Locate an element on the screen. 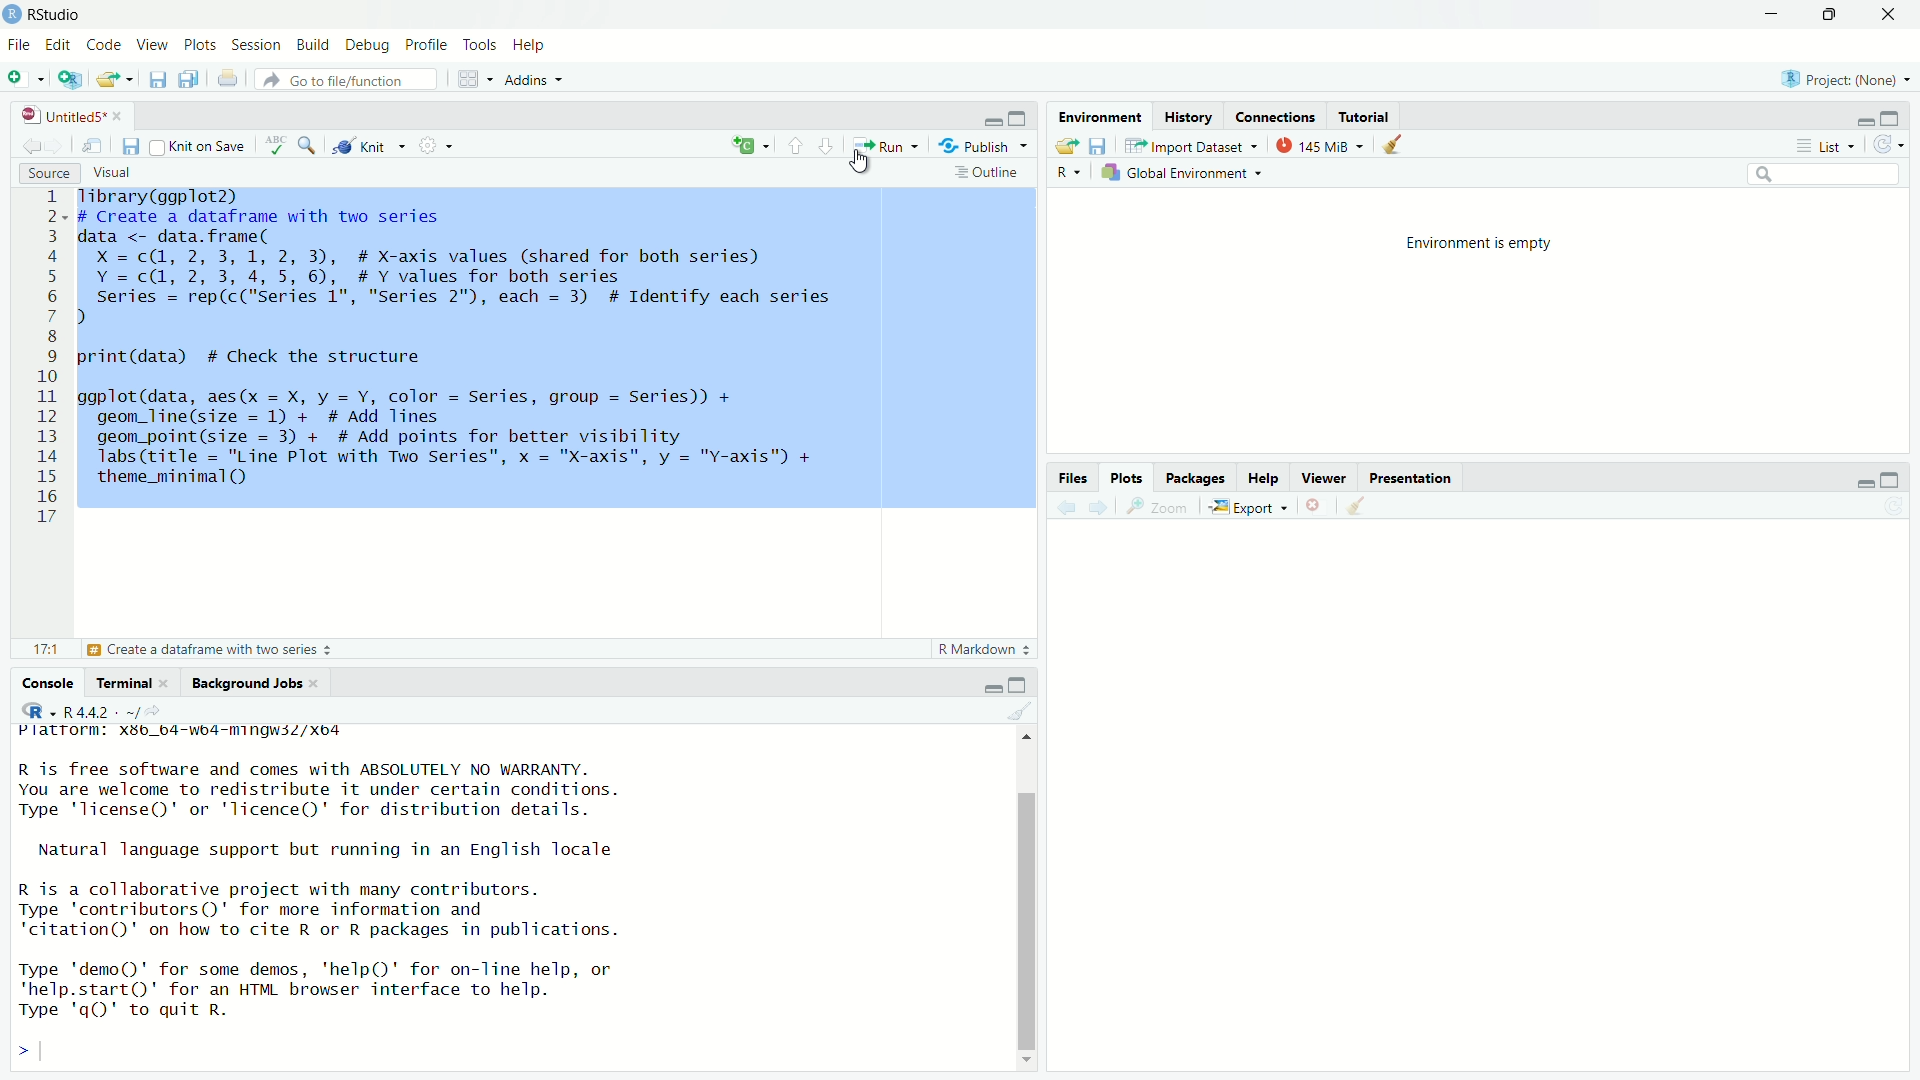 The width and height of the screenshot is (1920, 1080). Enviornment is empty is located at coordinates (1478, 246).